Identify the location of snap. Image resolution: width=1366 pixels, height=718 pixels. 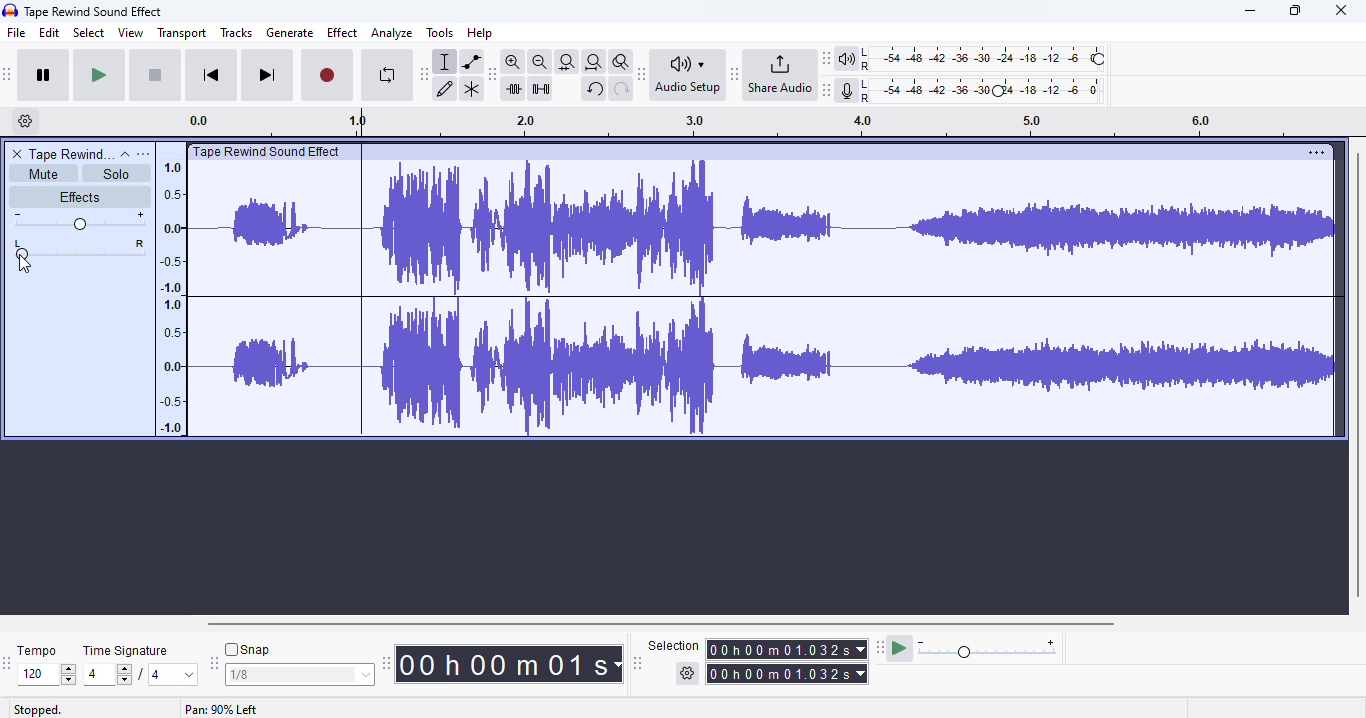
(247, 649).